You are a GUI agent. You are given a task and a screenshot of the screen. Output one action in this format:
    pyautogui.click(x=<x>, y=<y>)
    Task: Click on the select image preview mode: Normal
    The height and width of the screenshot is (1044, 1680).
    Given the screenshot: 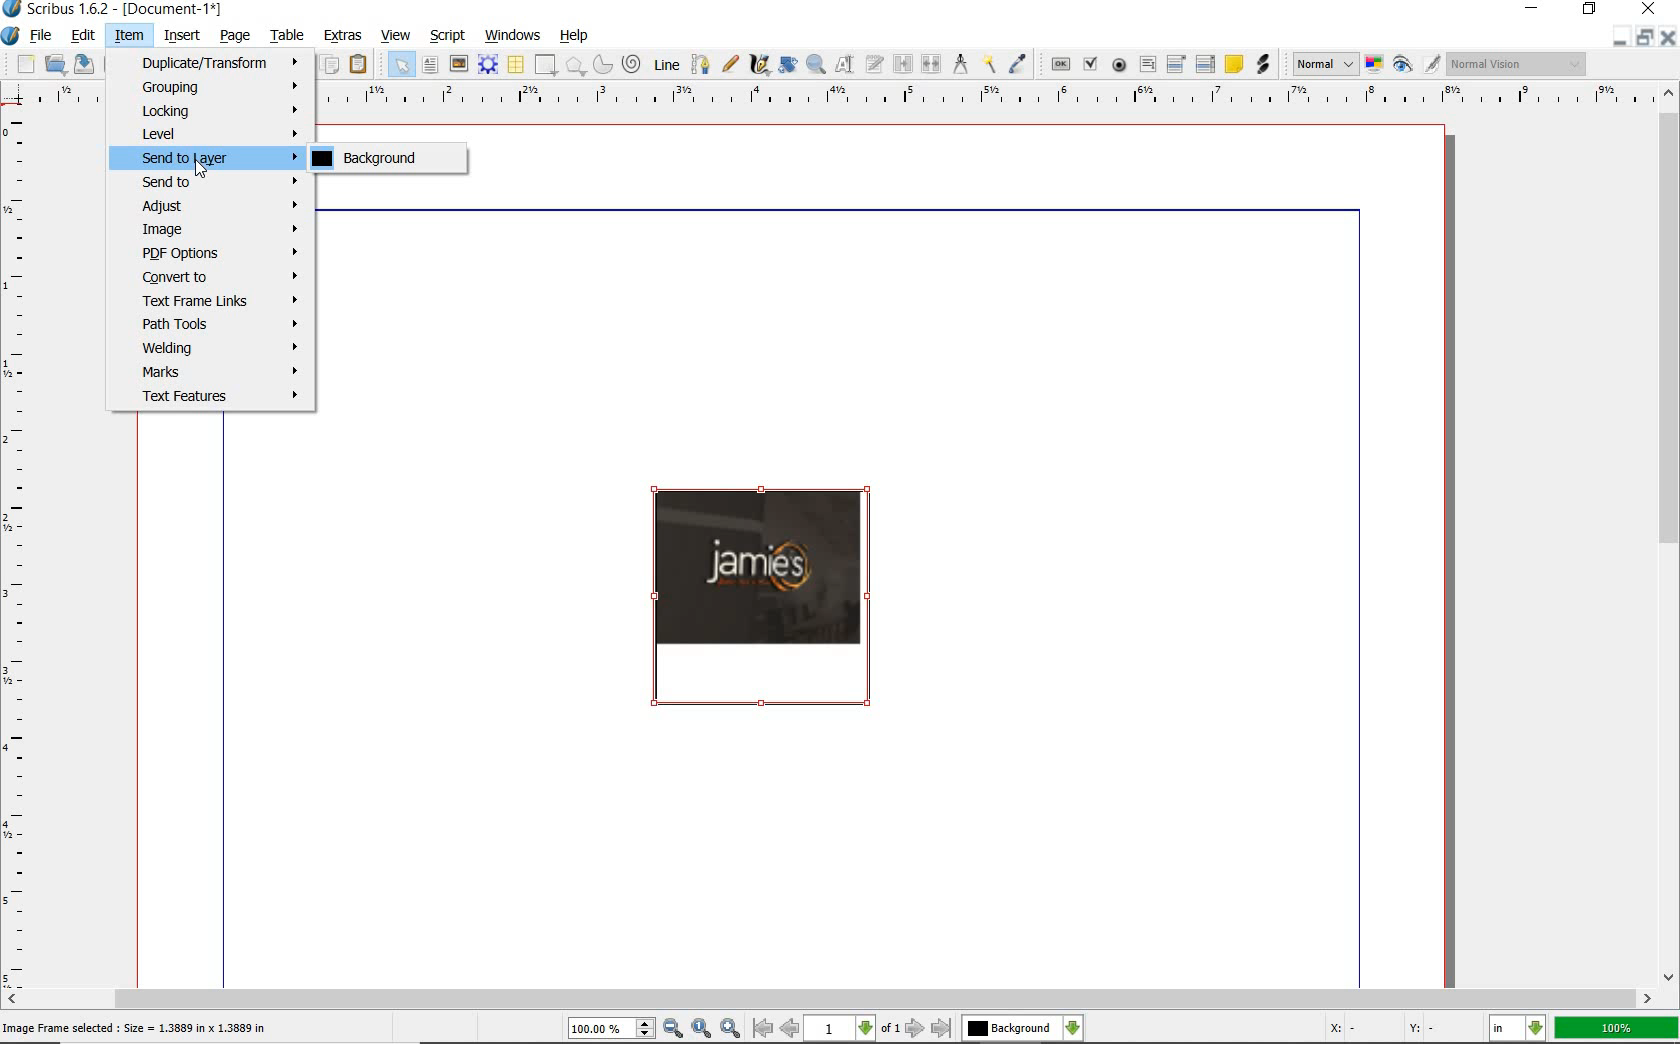 What is the action you would take?
    pyautogui.click(x=1324, y=64)
    